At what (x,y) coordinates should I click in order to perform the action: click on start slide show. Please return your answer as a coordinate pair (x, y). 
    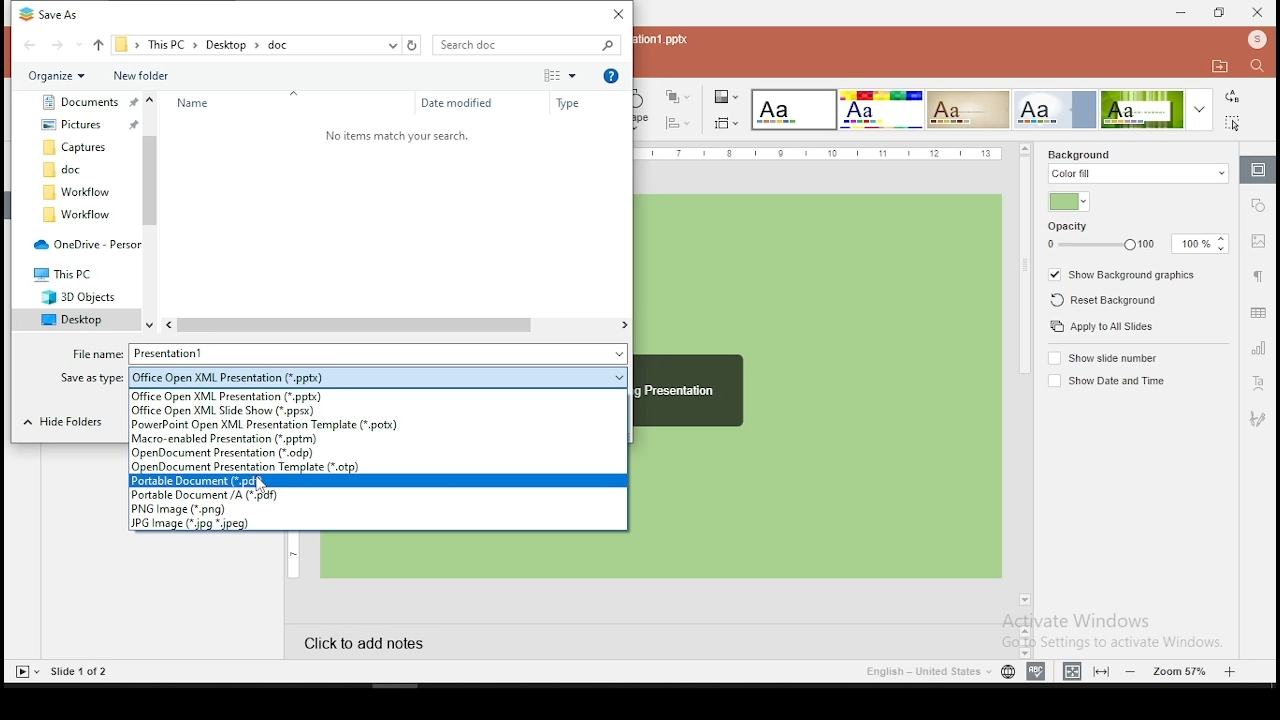
    Looking at the image, I should click on (25, 672).